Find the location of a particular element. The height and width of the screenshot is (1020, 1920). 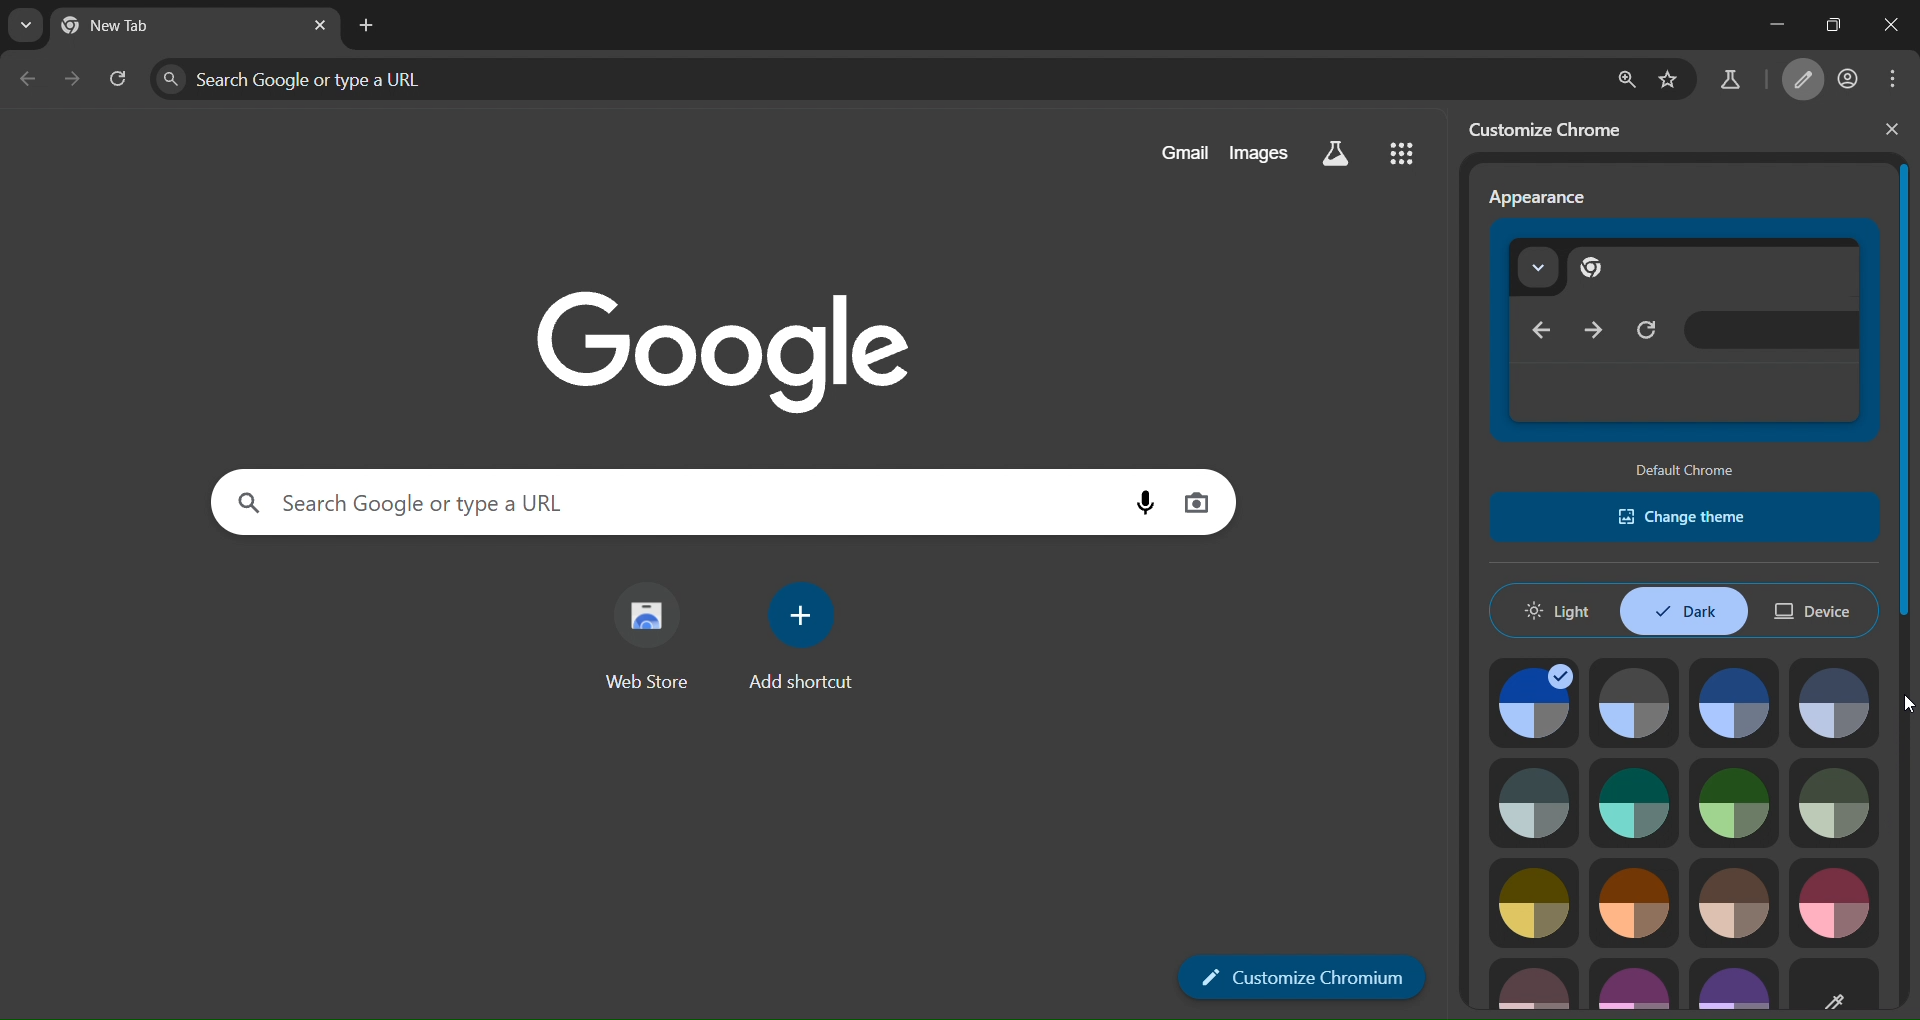

theme is located at coordinates (1733, 705).